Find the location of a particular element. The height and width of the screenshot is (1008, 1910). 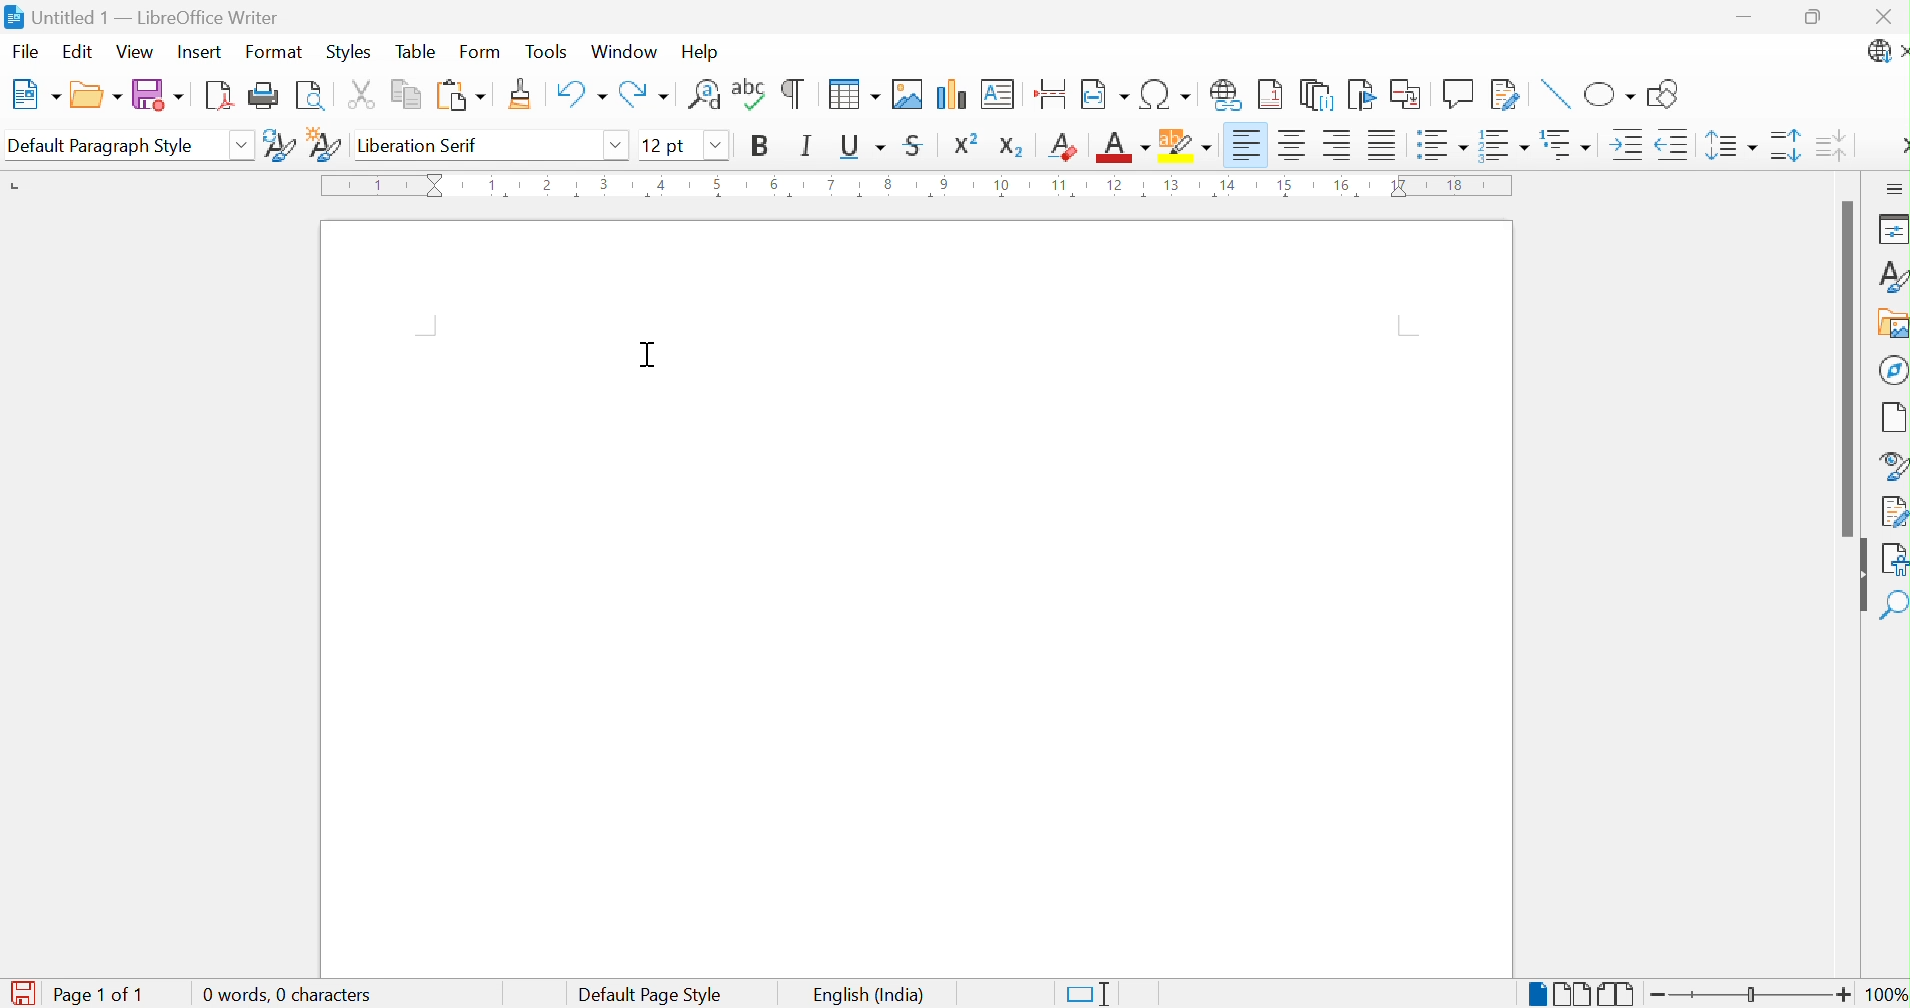

Underline is located at coordinates (865, 145).